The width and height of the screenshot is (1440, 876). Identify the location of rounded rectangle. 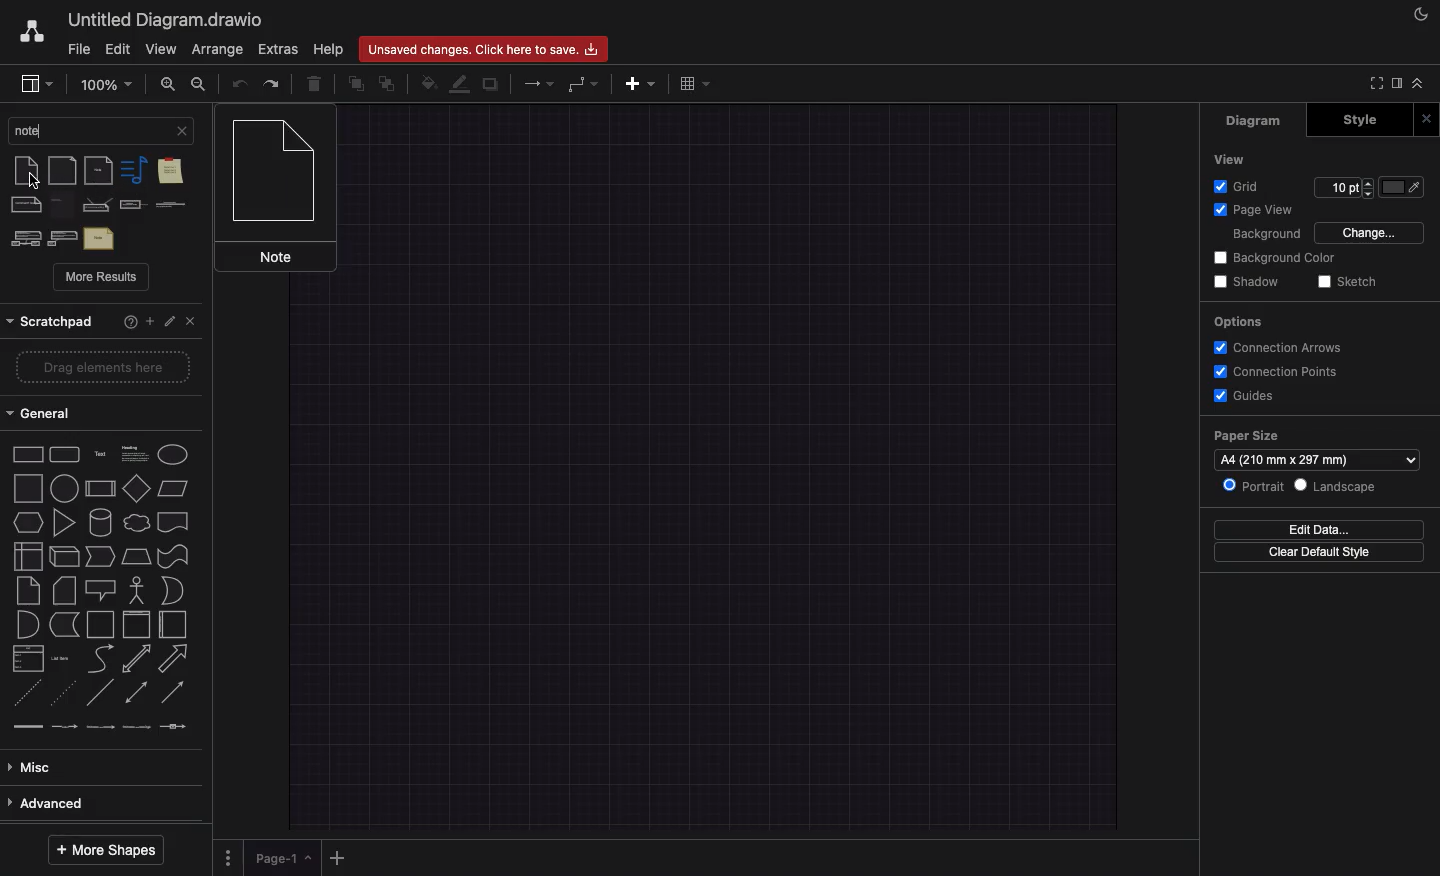
(65, 455).